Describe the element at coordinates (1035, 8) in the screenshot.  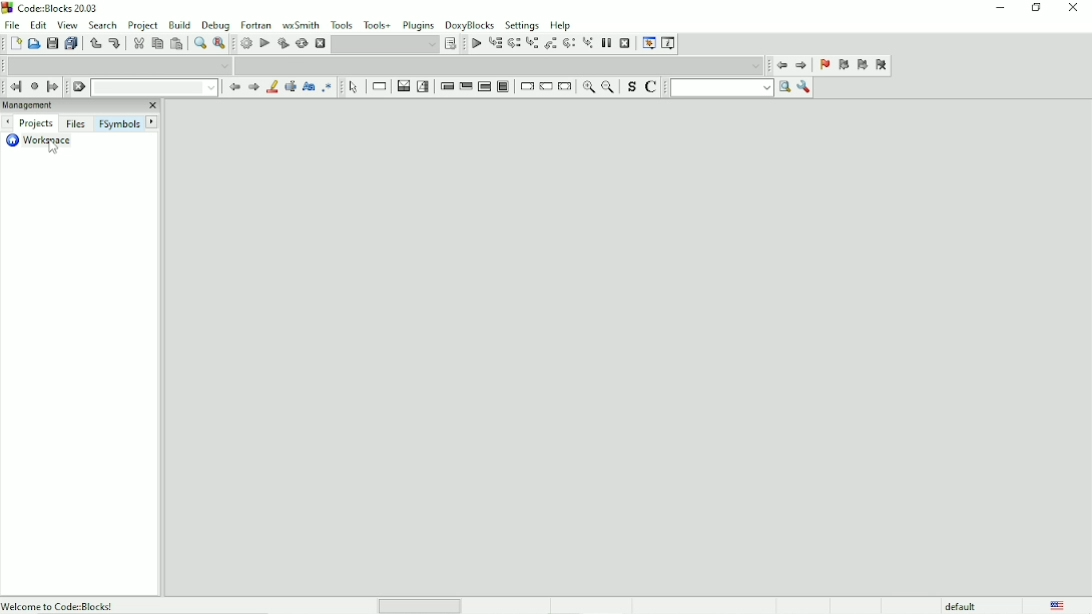
I see `Restore down` at that location.